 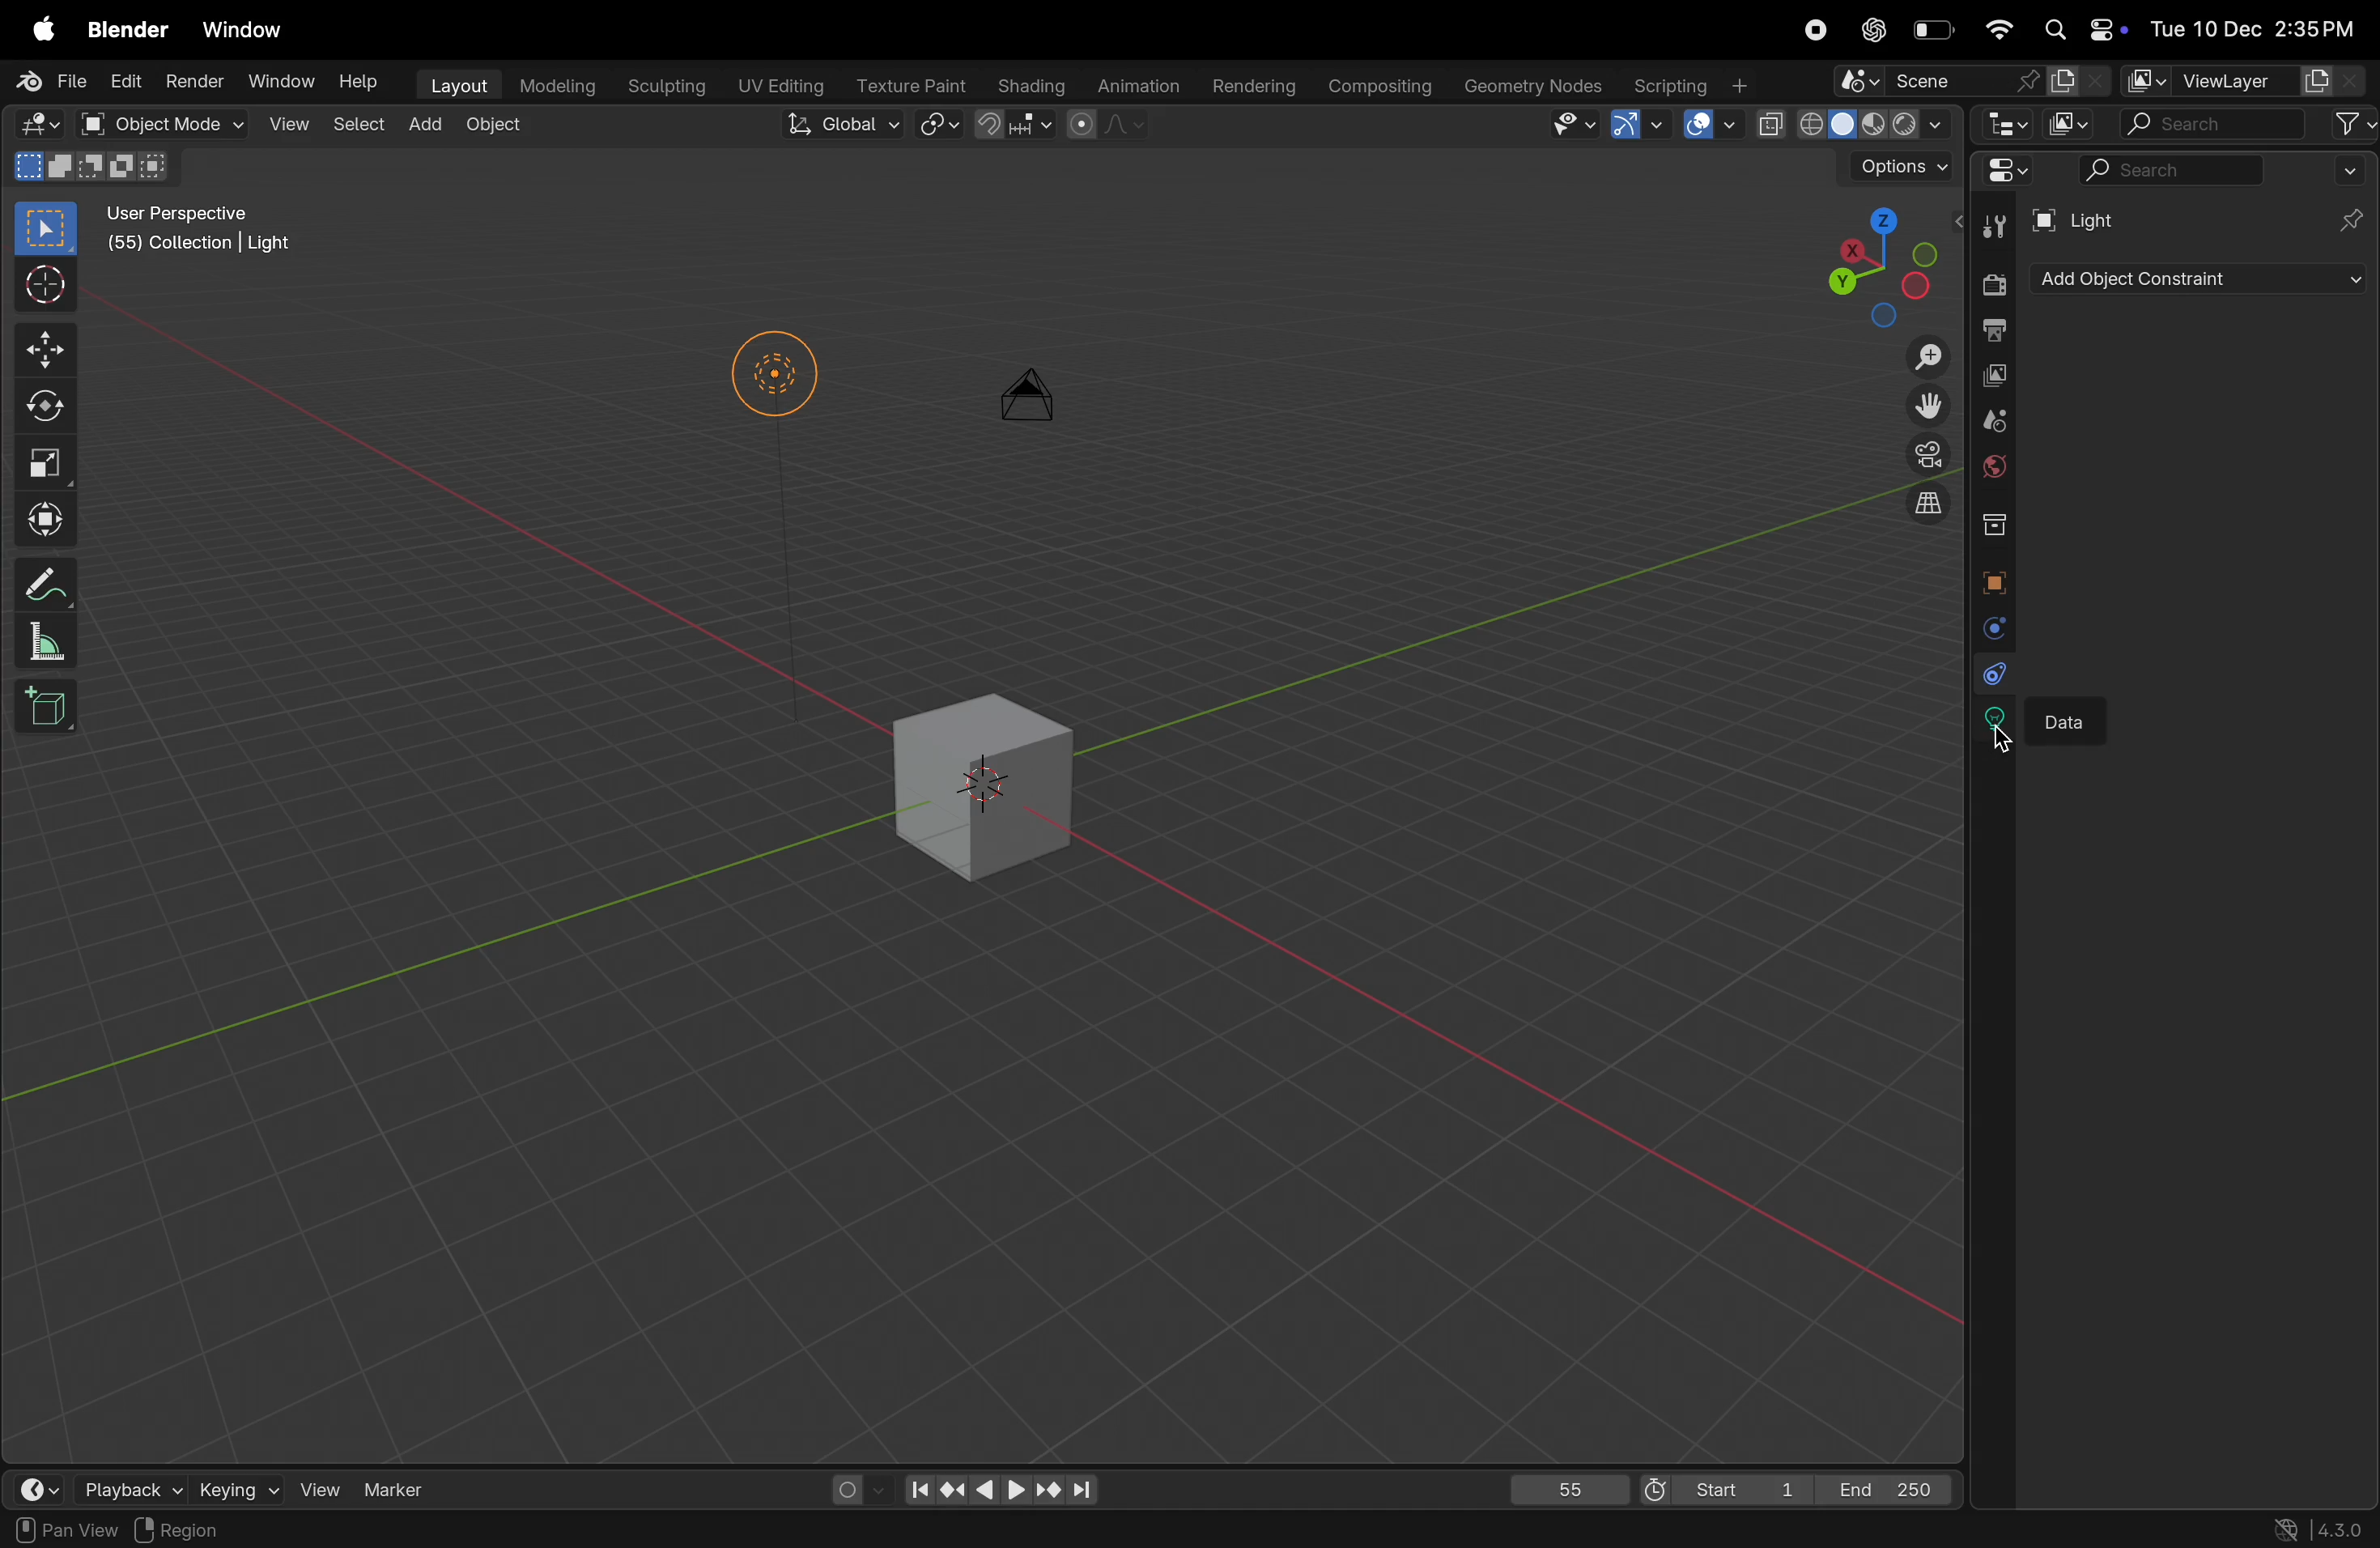 What do you see at coordinates (1990, 673) in the screenshot?
I see `constarints` at bounding box center [1990, 673].